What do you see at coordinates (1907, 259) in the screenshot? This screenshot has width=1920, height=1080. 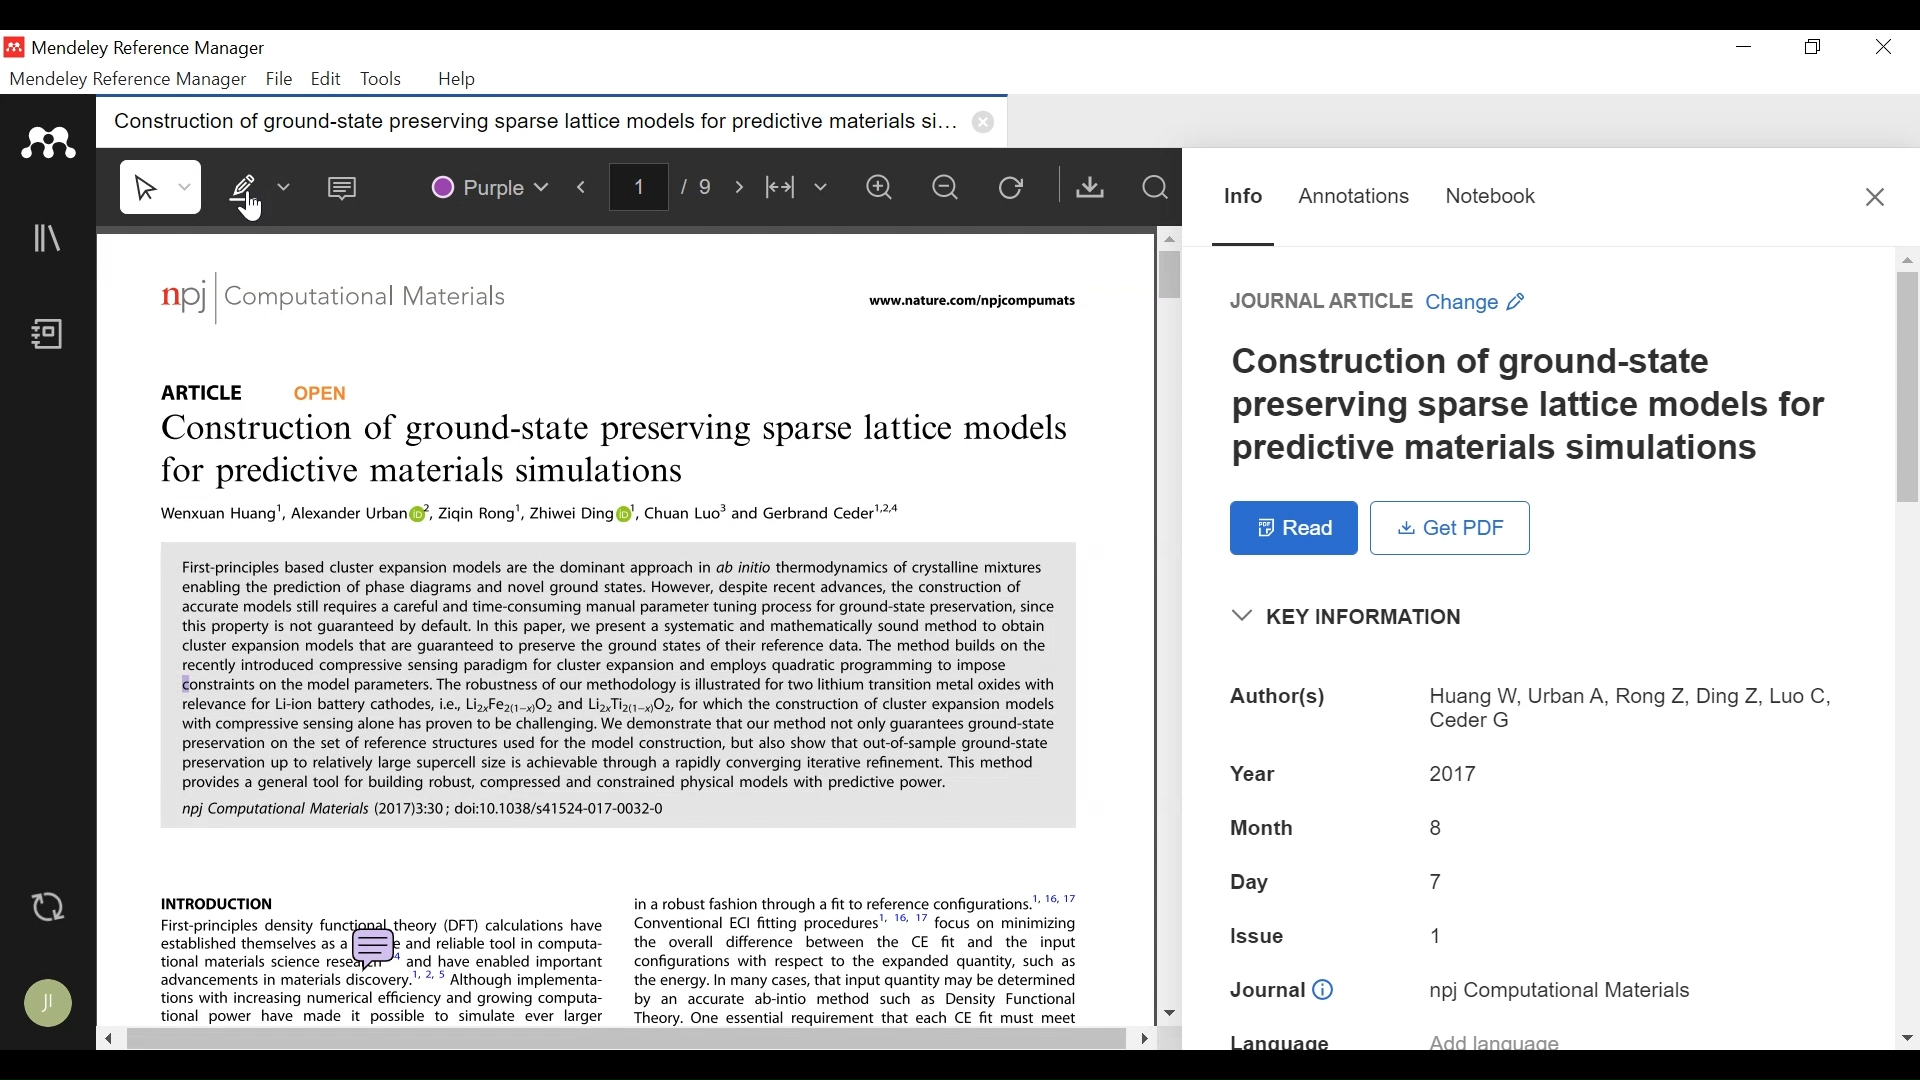 I see `Scroll up` at bounding box center [1907, 259].